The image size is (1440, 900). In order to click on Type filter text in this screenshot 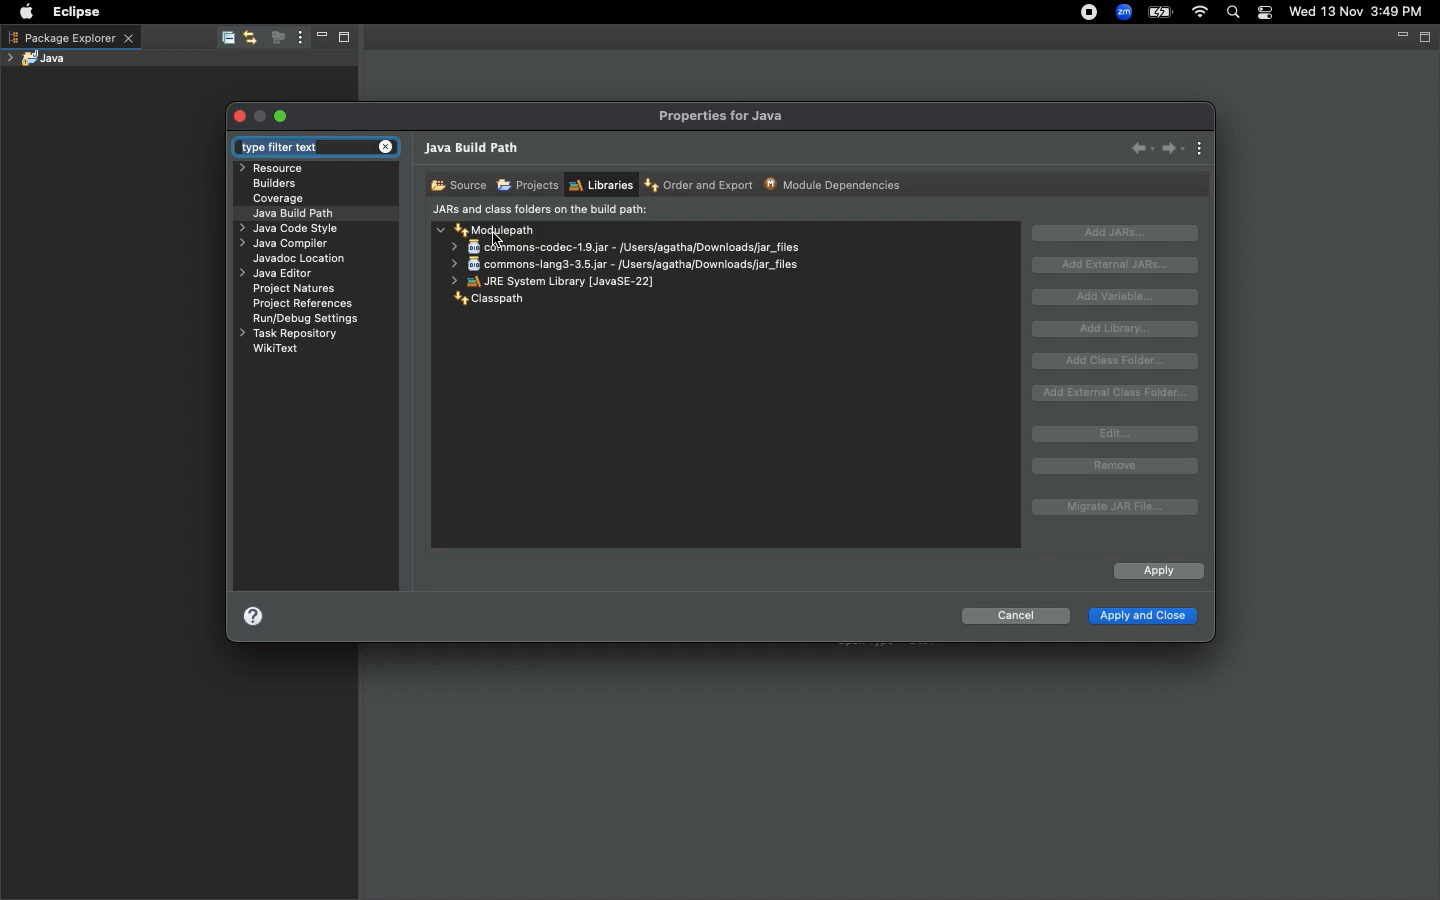, I will do `click(314, 148)`.